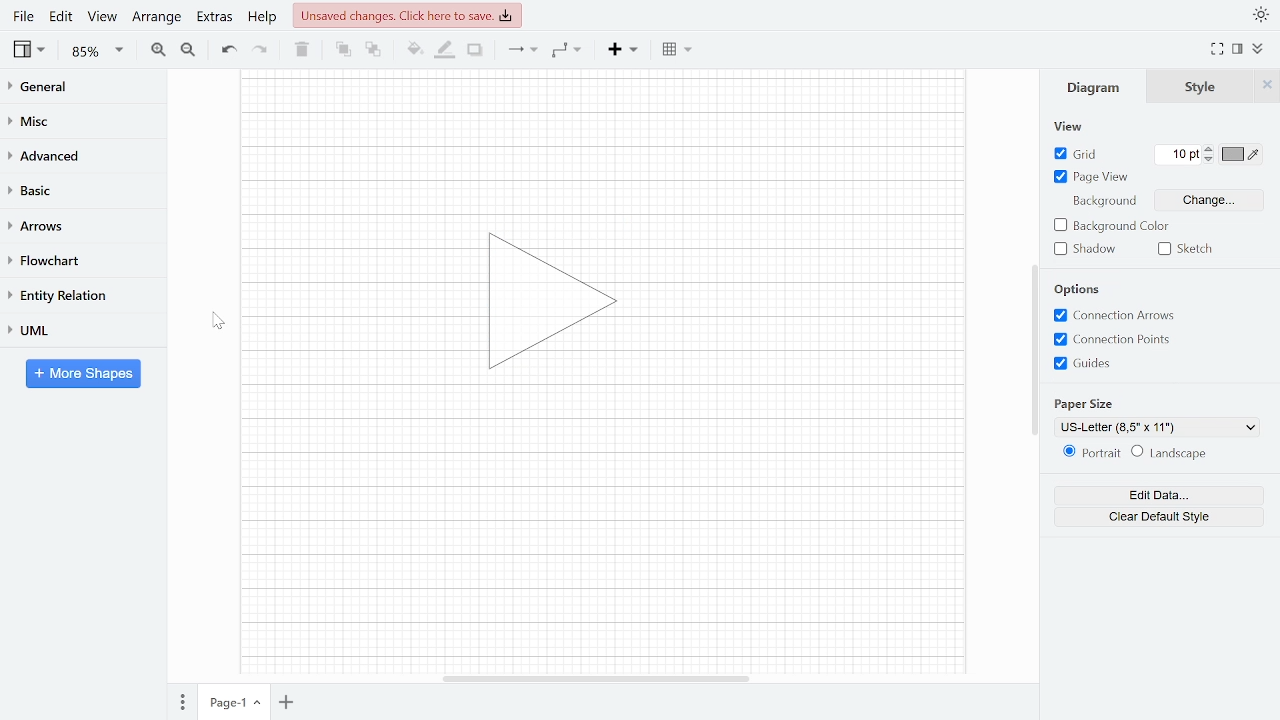 The image size is (1280, 720). I want to click on US-Letter (8,5" x 11%), so click(1150, 428).